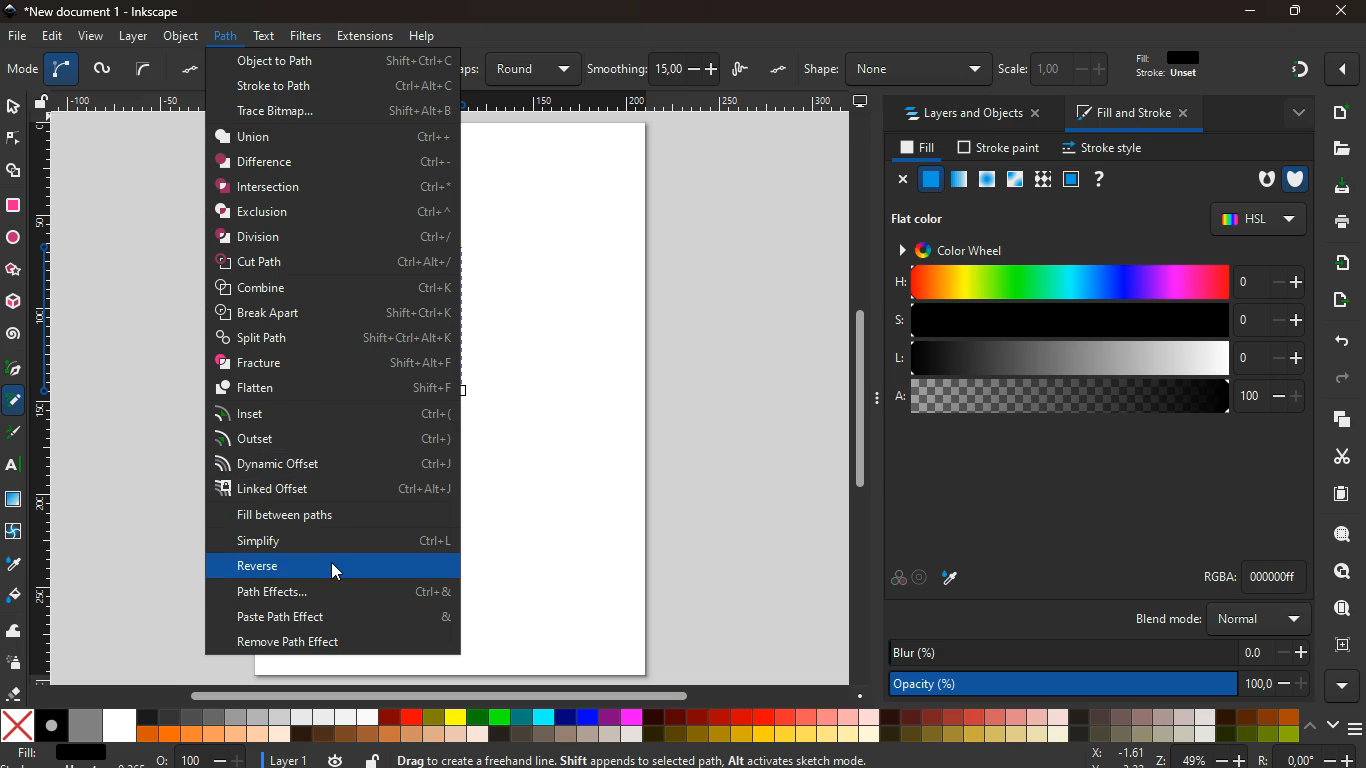 The width and height of the screenshot is (1366, 768). What do you see at coordinates (1258, 219) in the screenshot?
I see `hsl` at bounding box center [1258, 219].